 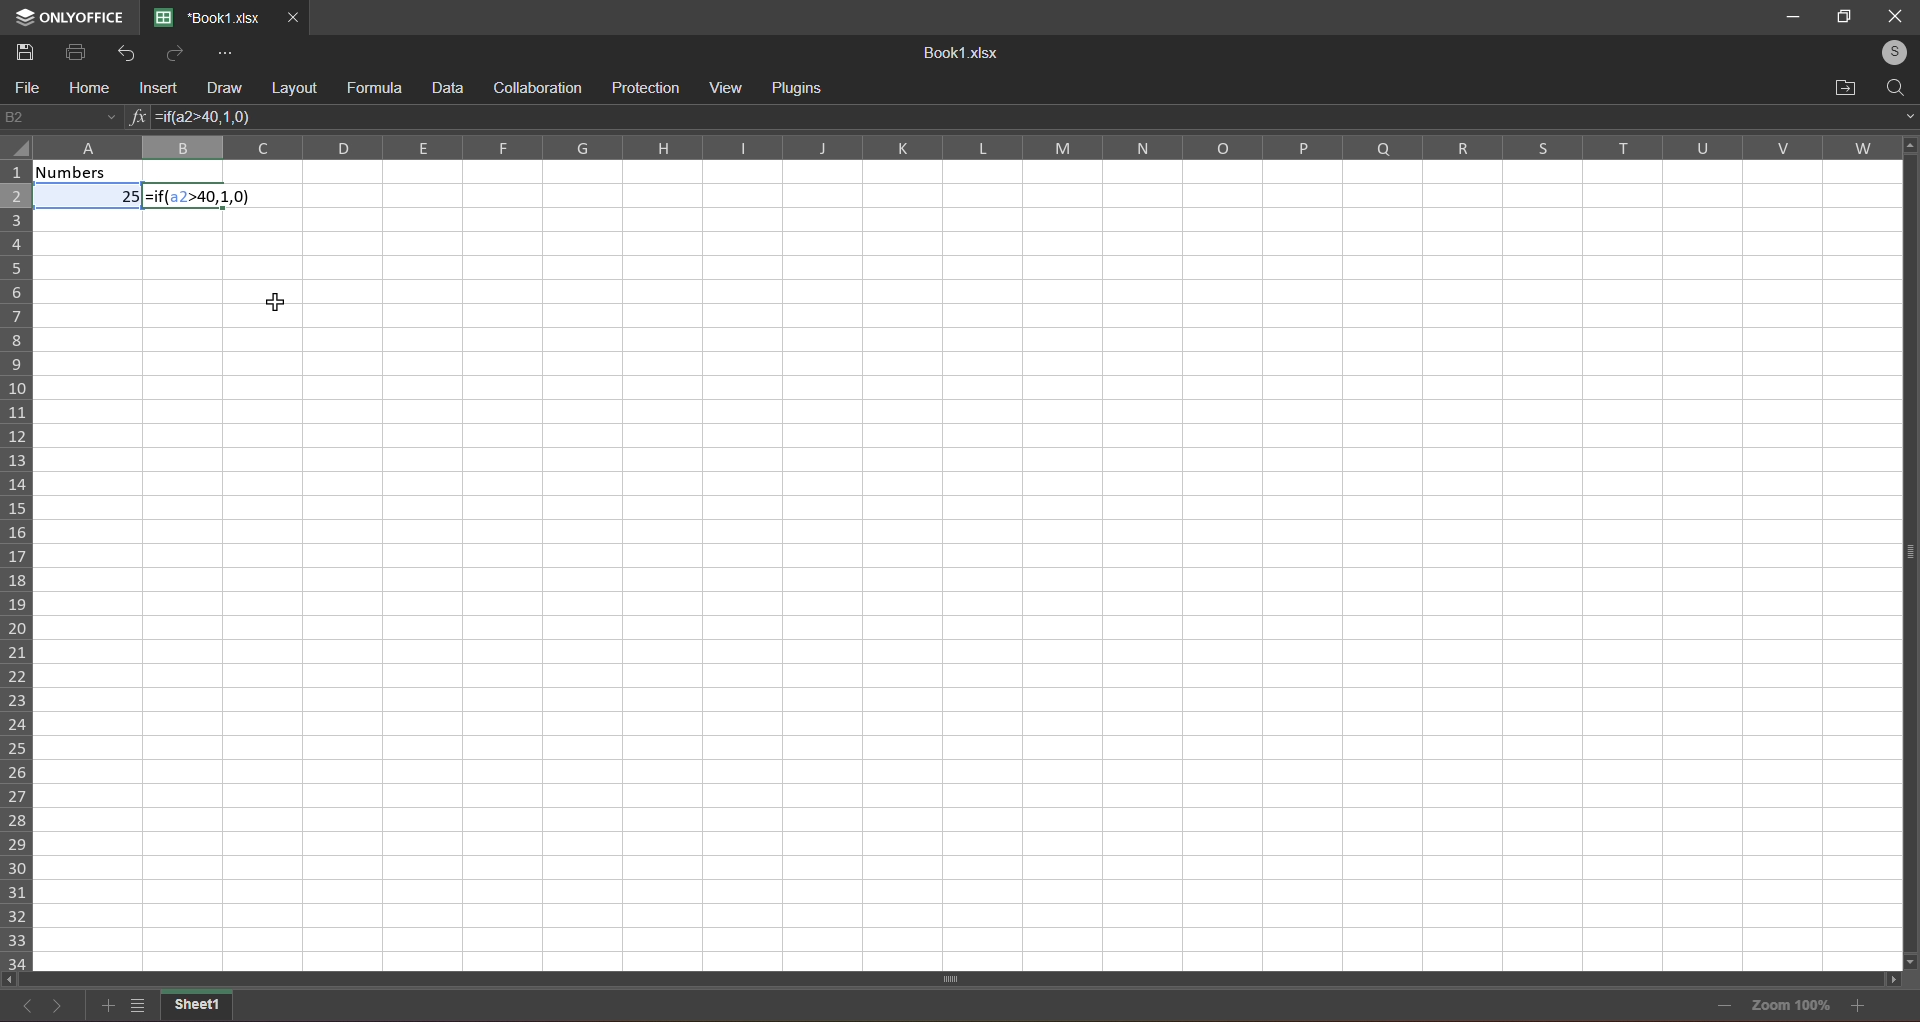 I want to click on more, so click(x=224, y=53).